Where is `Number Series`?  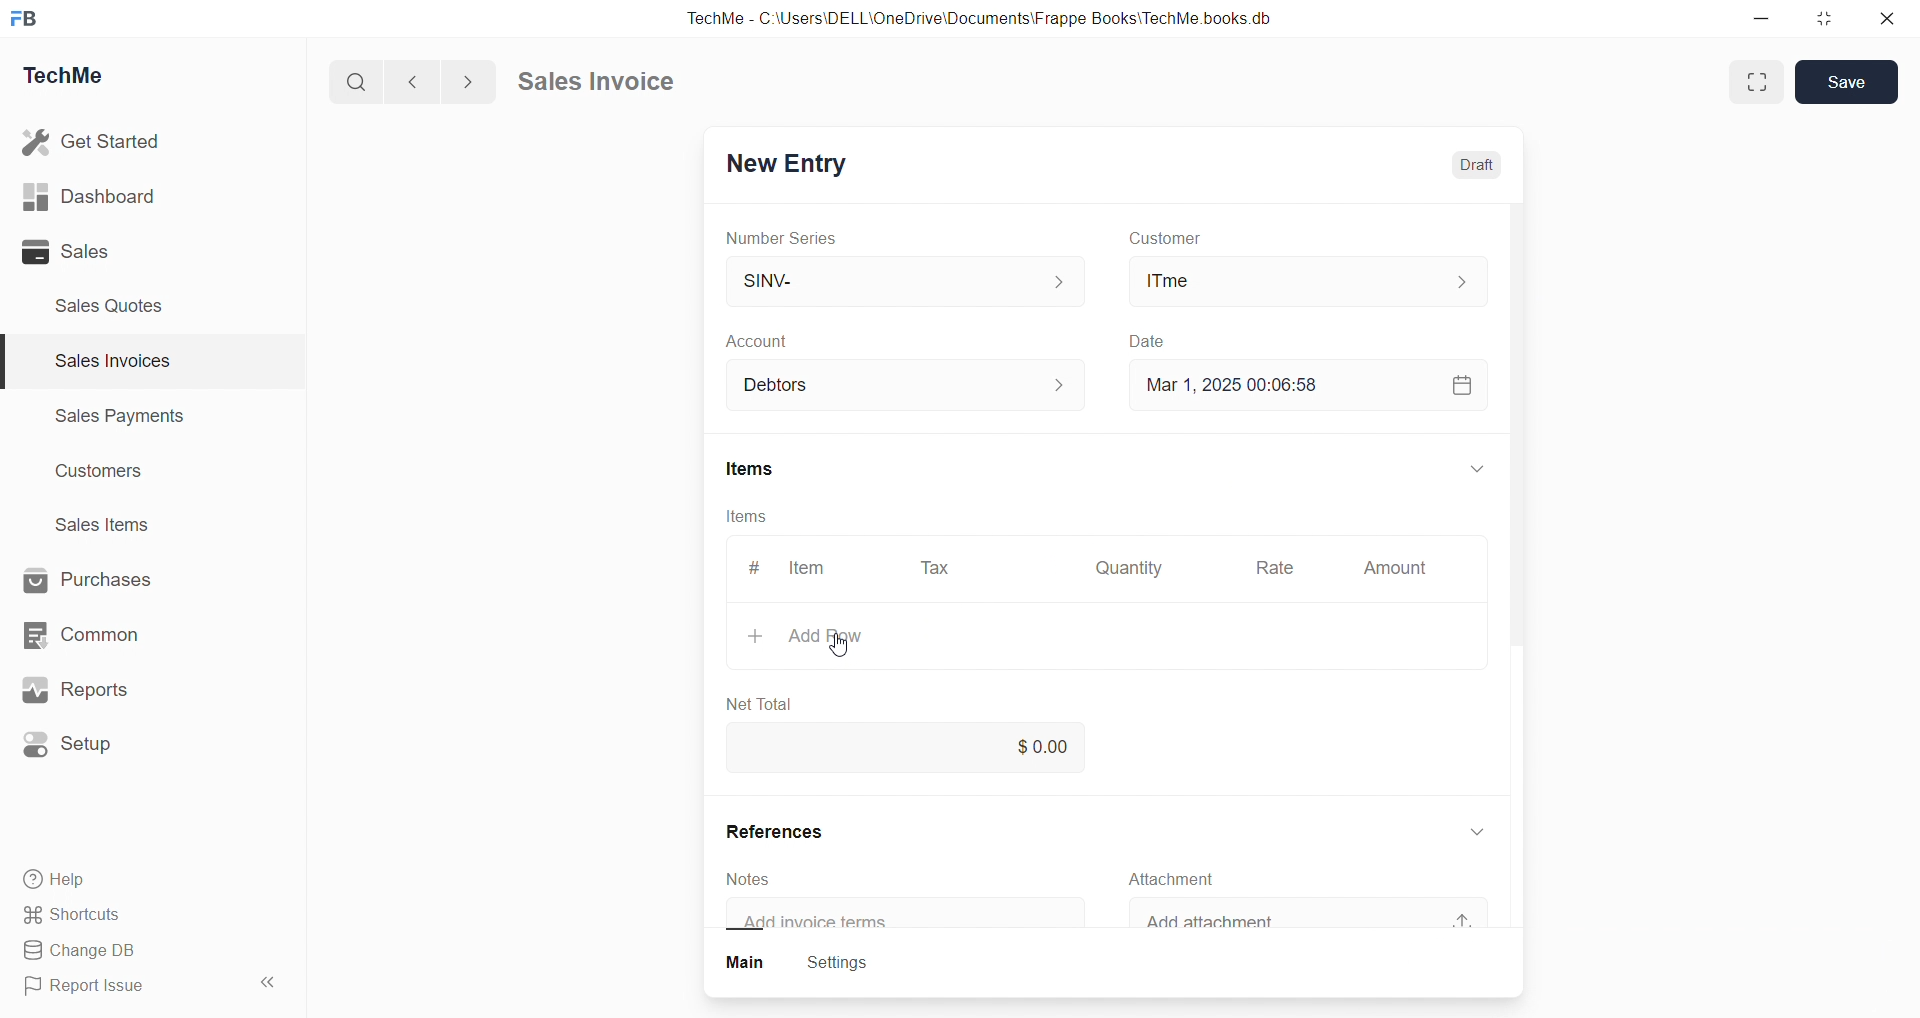
Number Series is located at coordinates (795, 239).